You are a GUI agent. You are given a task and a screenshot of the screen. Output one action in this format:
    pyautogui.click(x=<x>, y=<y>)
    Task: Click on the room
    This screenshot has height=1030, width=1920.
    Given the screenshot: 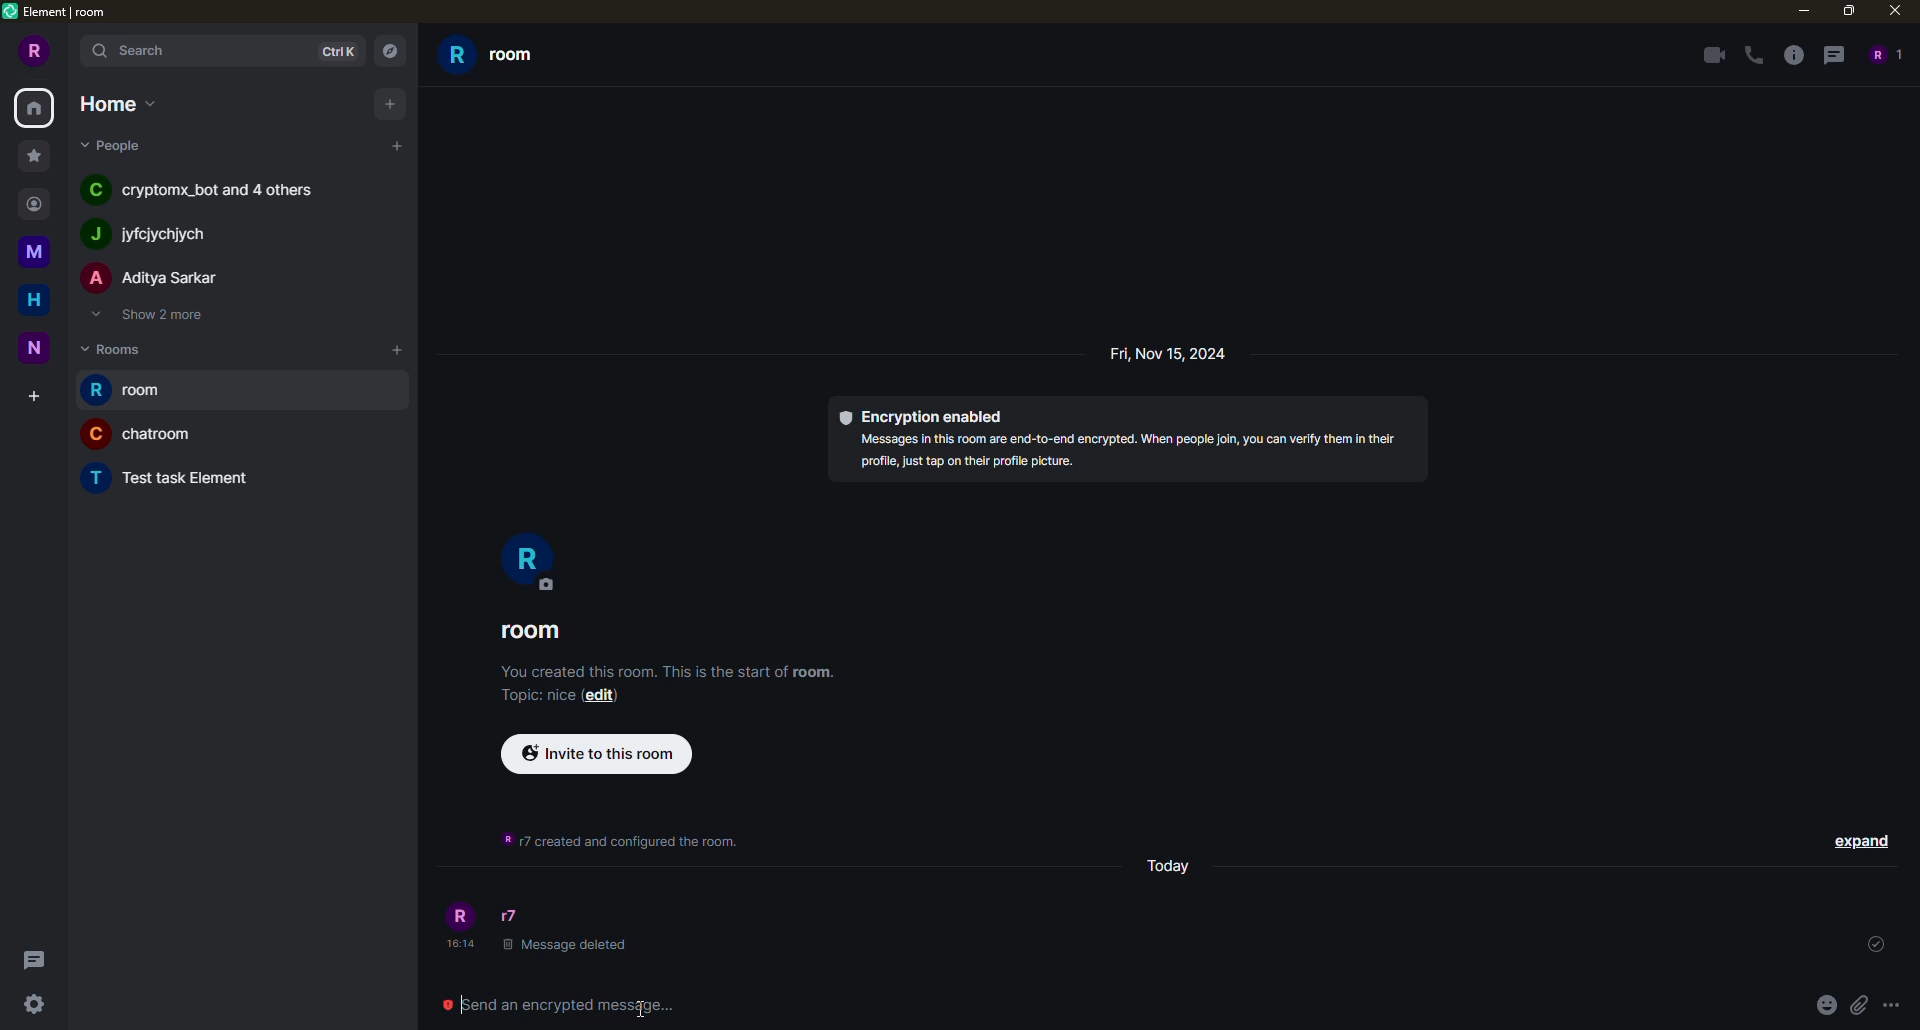 What is the action you would take?
    pyautogui.click(x=139, y=433)
    